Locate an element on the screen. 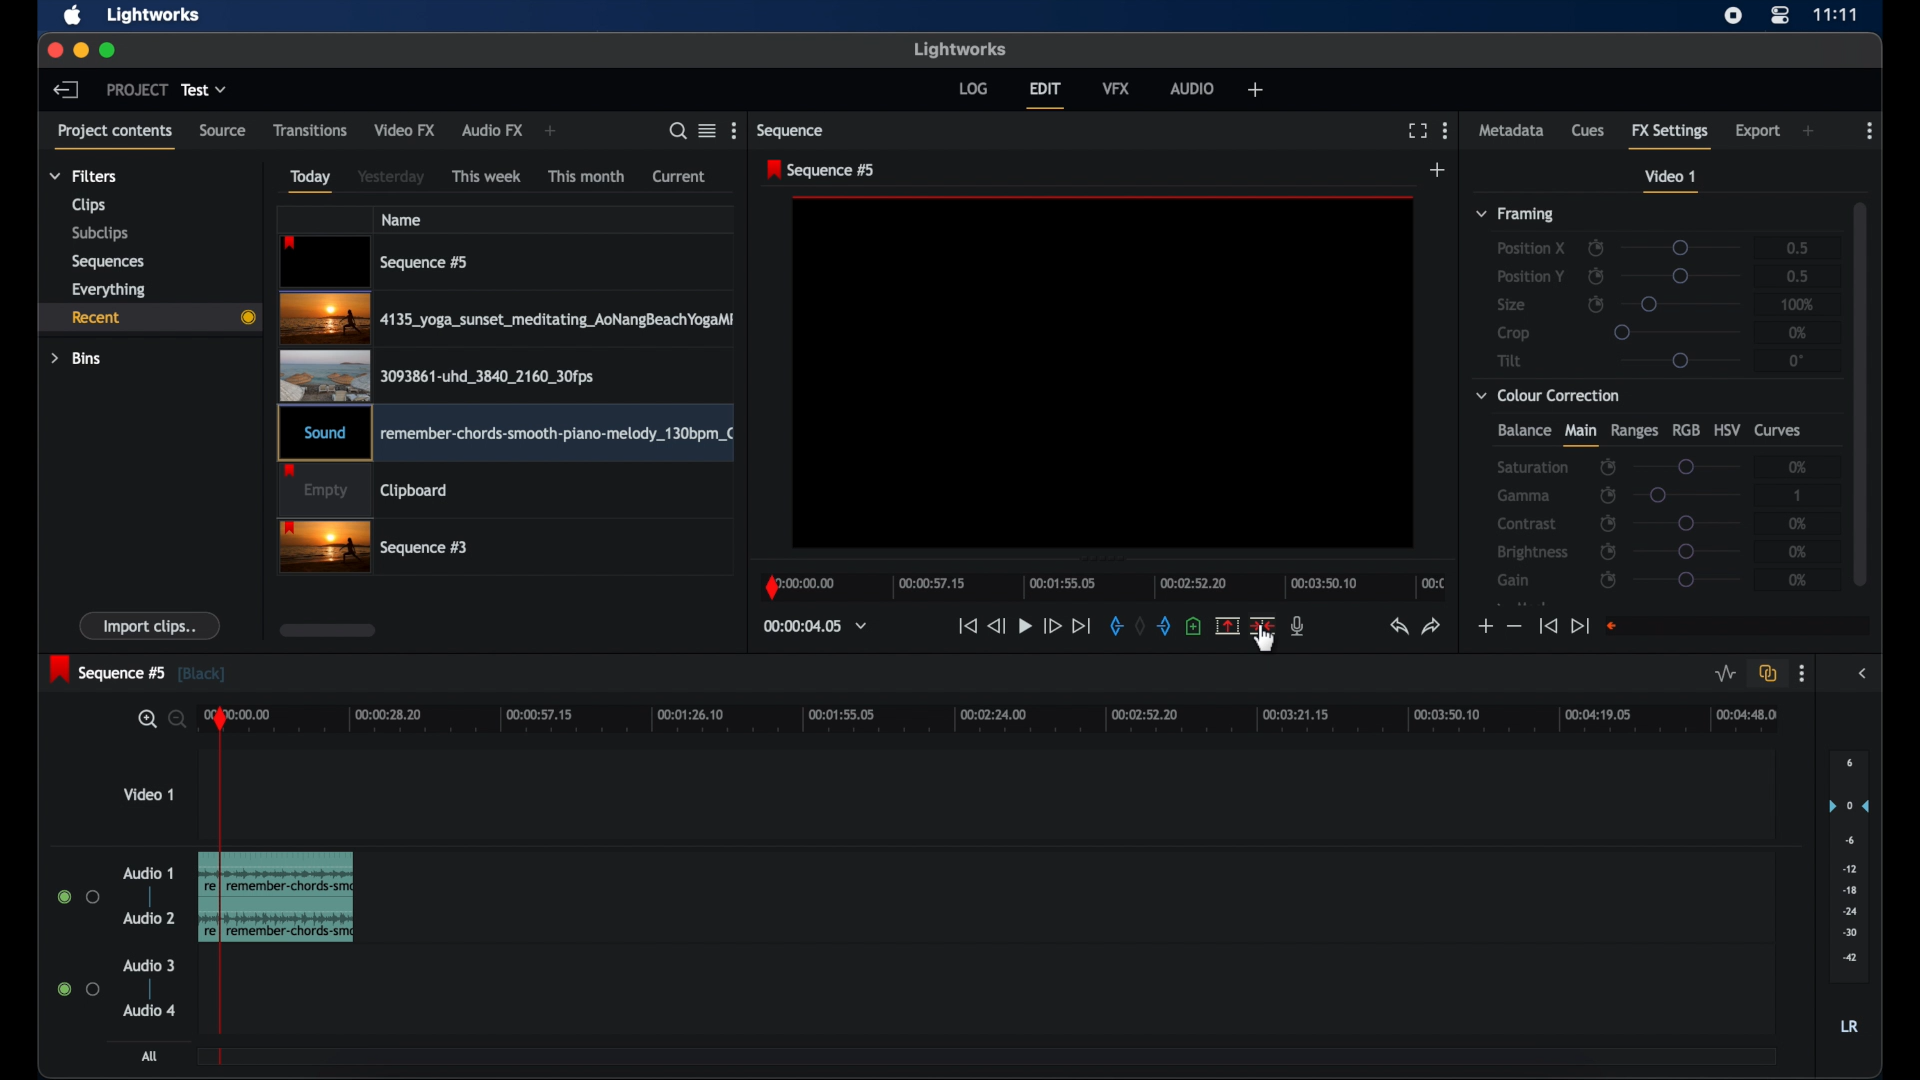 This screenshot has width=1920, height=1080. position x is located at coordinates (1531, 249).